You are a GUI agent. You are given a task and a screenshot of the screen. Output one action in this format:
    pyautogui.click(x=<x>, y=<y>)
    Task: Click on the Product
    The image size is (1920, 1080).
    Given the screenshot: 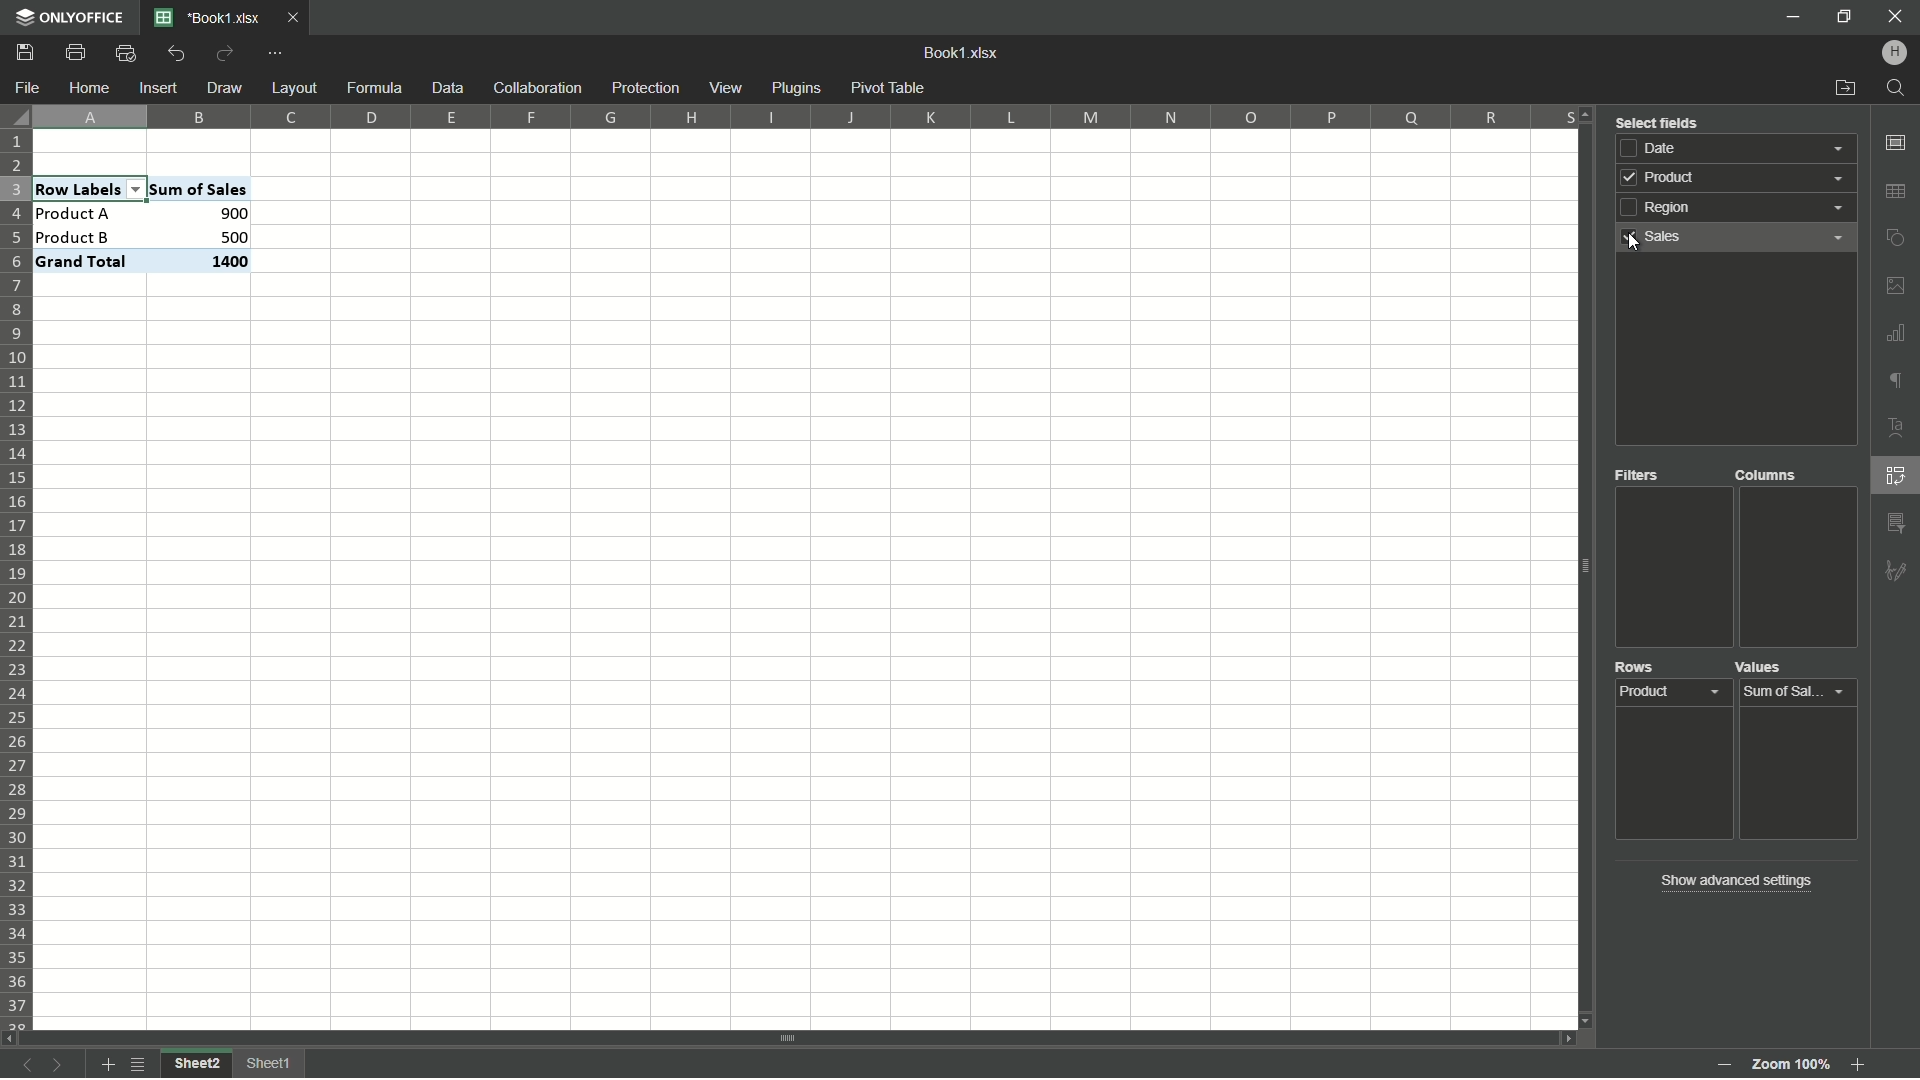 What is the action you would take?
    pyautogui.click(x=1738, y=181)
    